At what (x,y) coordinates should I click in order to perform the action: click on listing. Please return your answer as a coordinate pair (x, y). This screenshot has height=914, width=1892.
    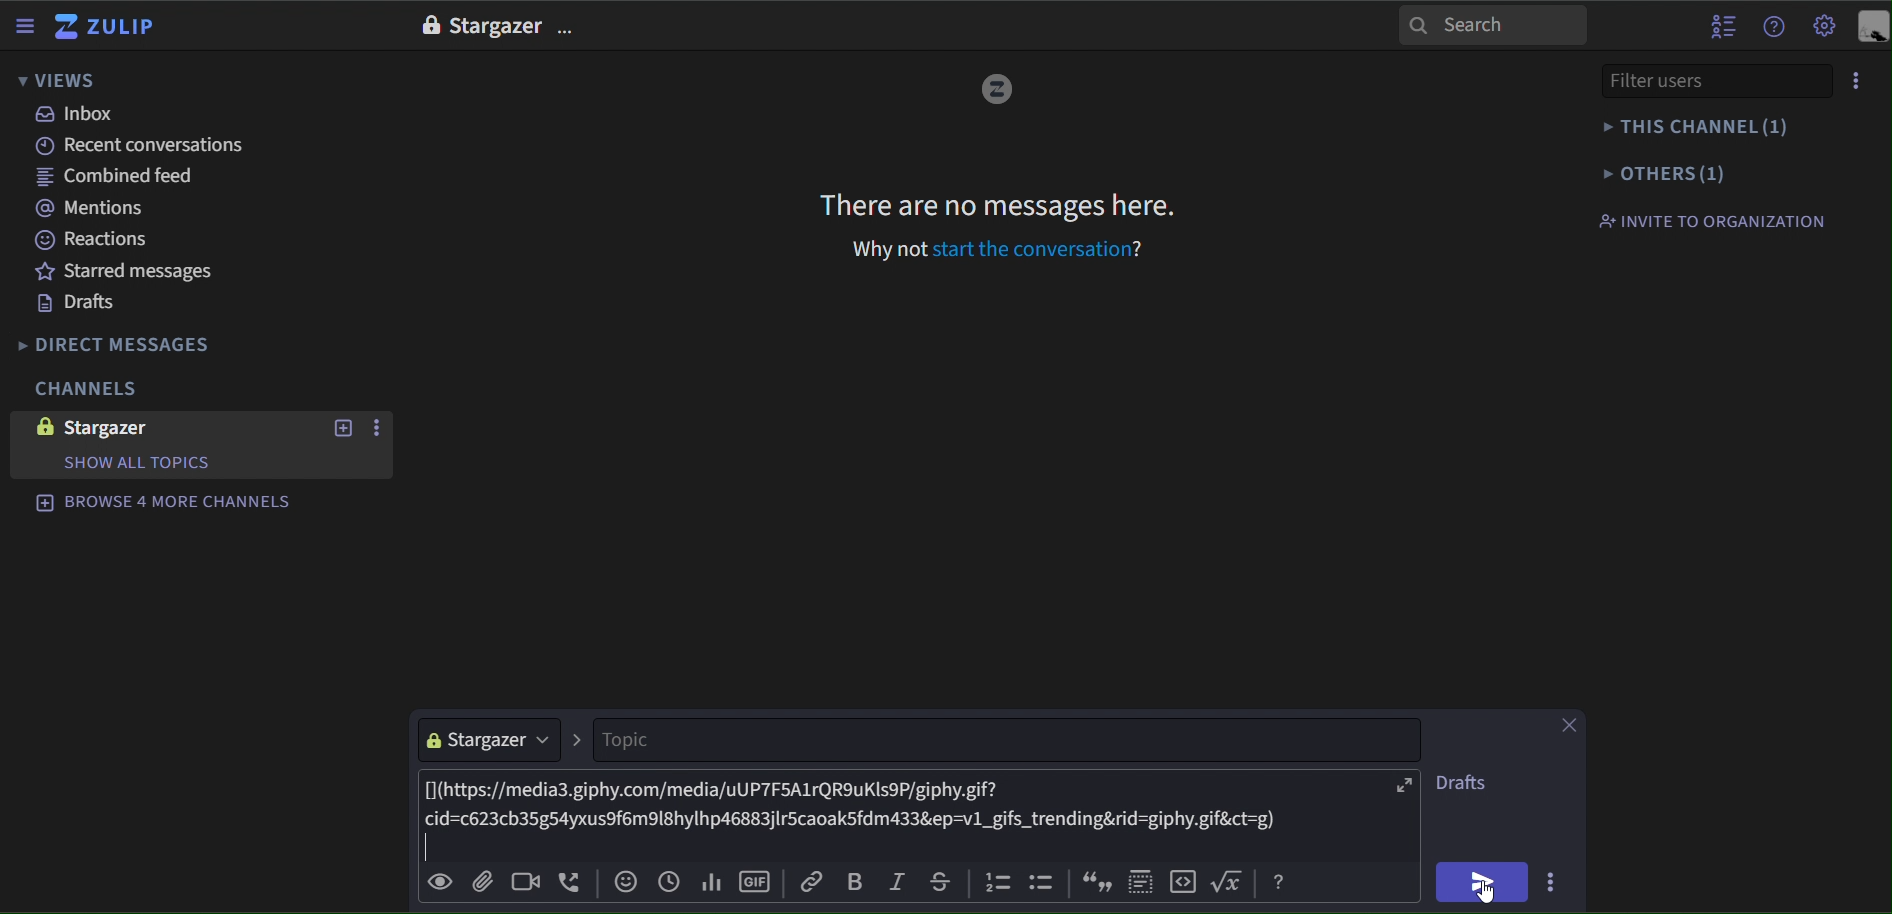
    Looking at the image, I should click on (1000, 884).